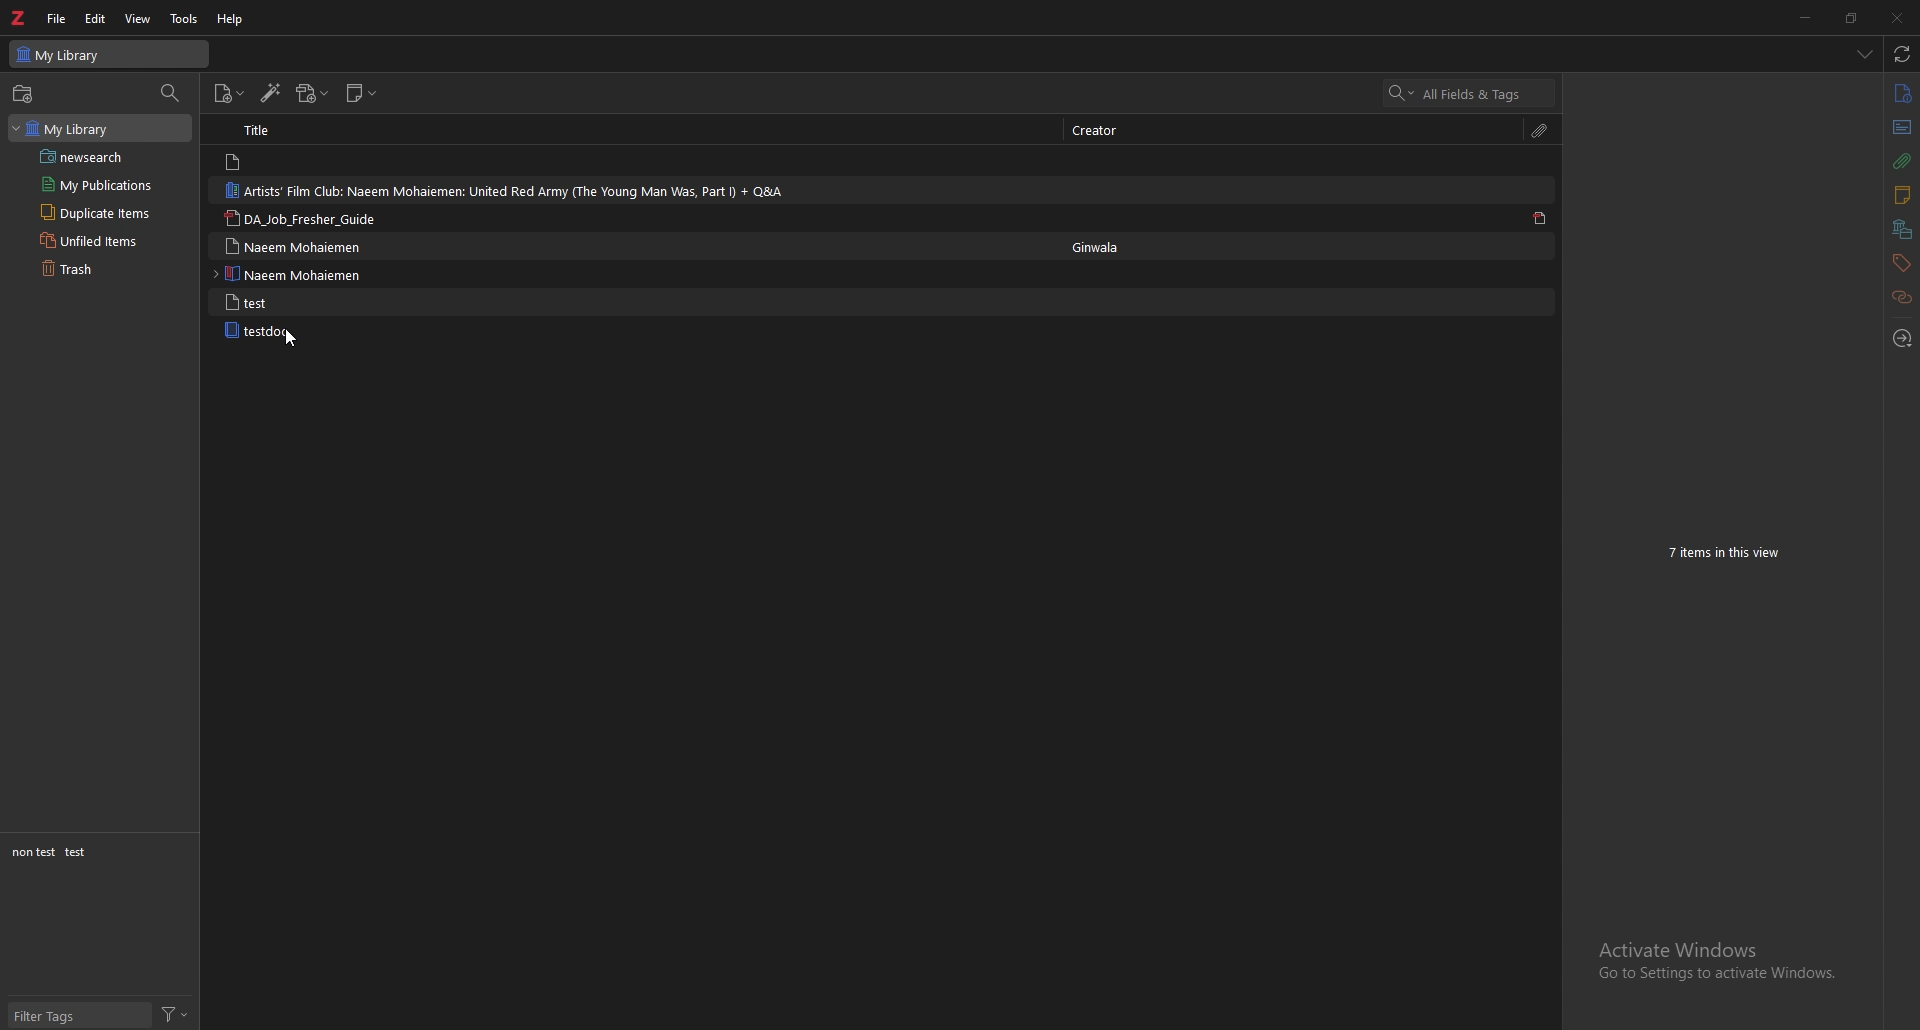 The image size is (1920, 1030). I want to click on 7 items in this view, so click(1728, 554).